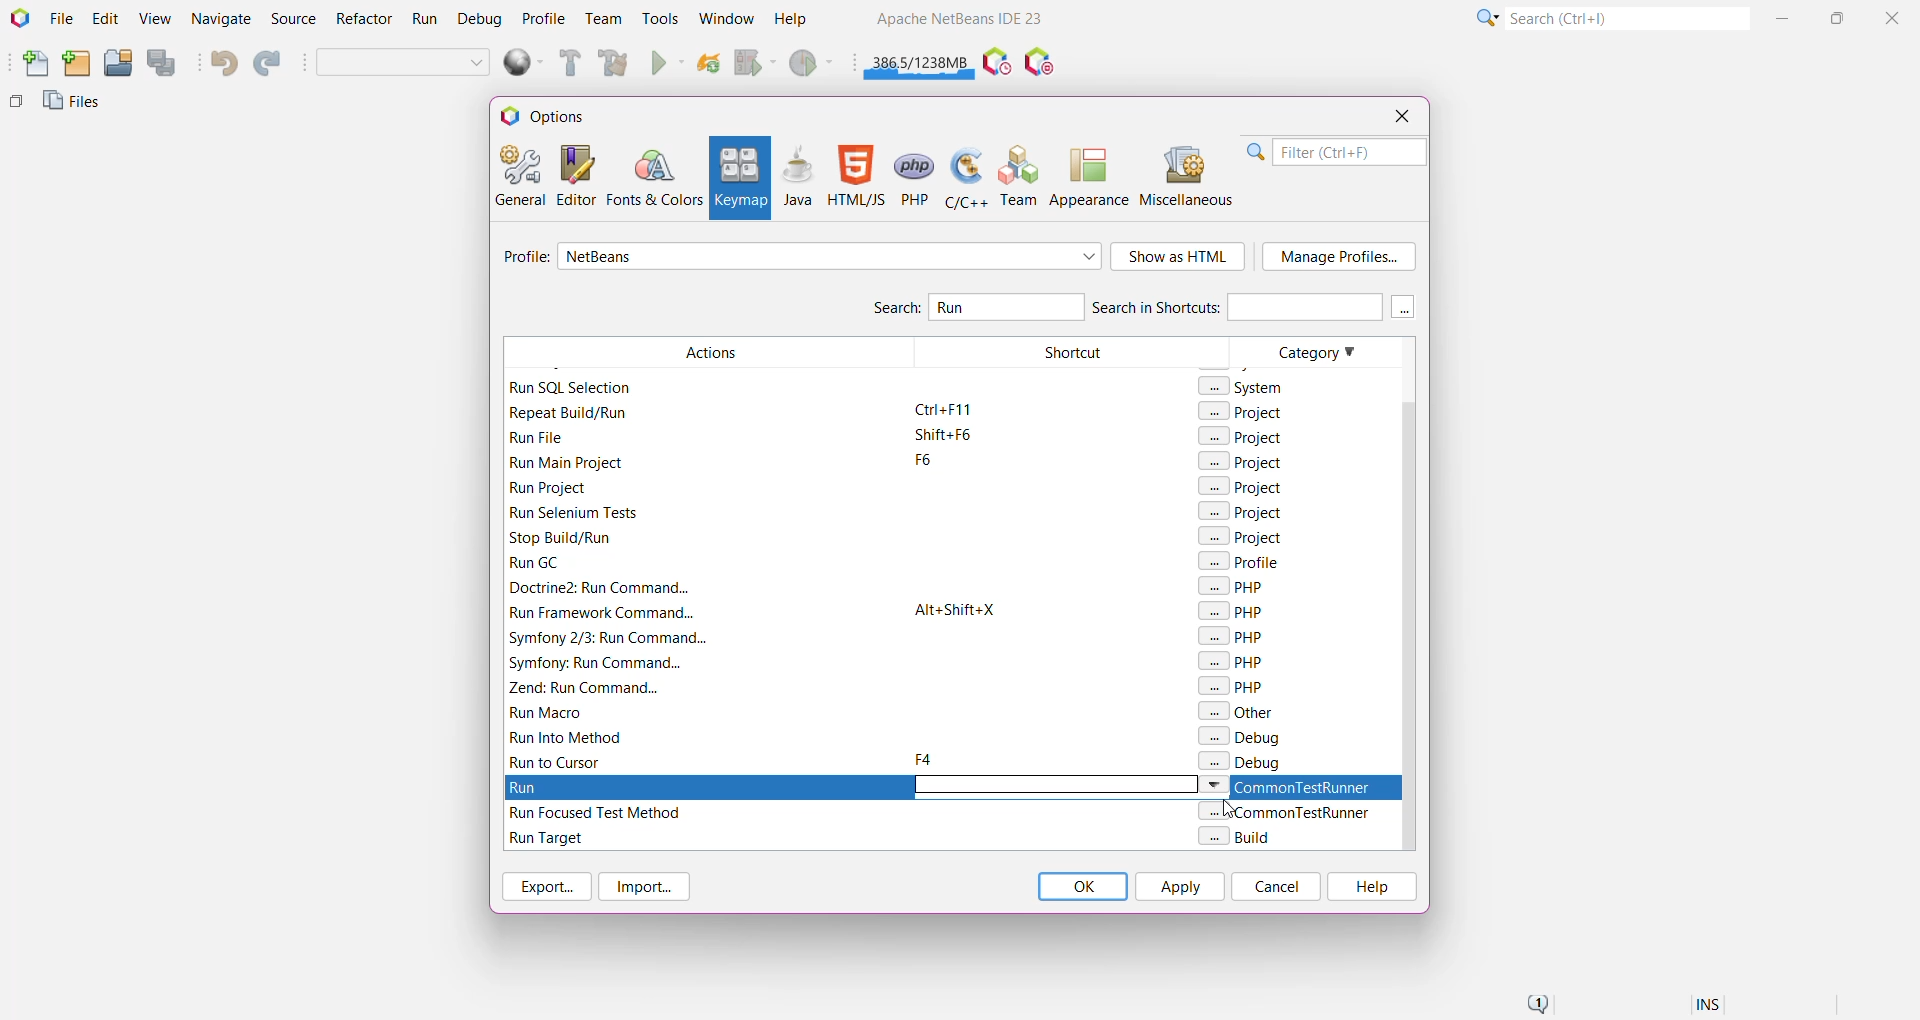  Describe the element at coordinates (222, 20) in the screenshot. I see `Navigate` at that location.